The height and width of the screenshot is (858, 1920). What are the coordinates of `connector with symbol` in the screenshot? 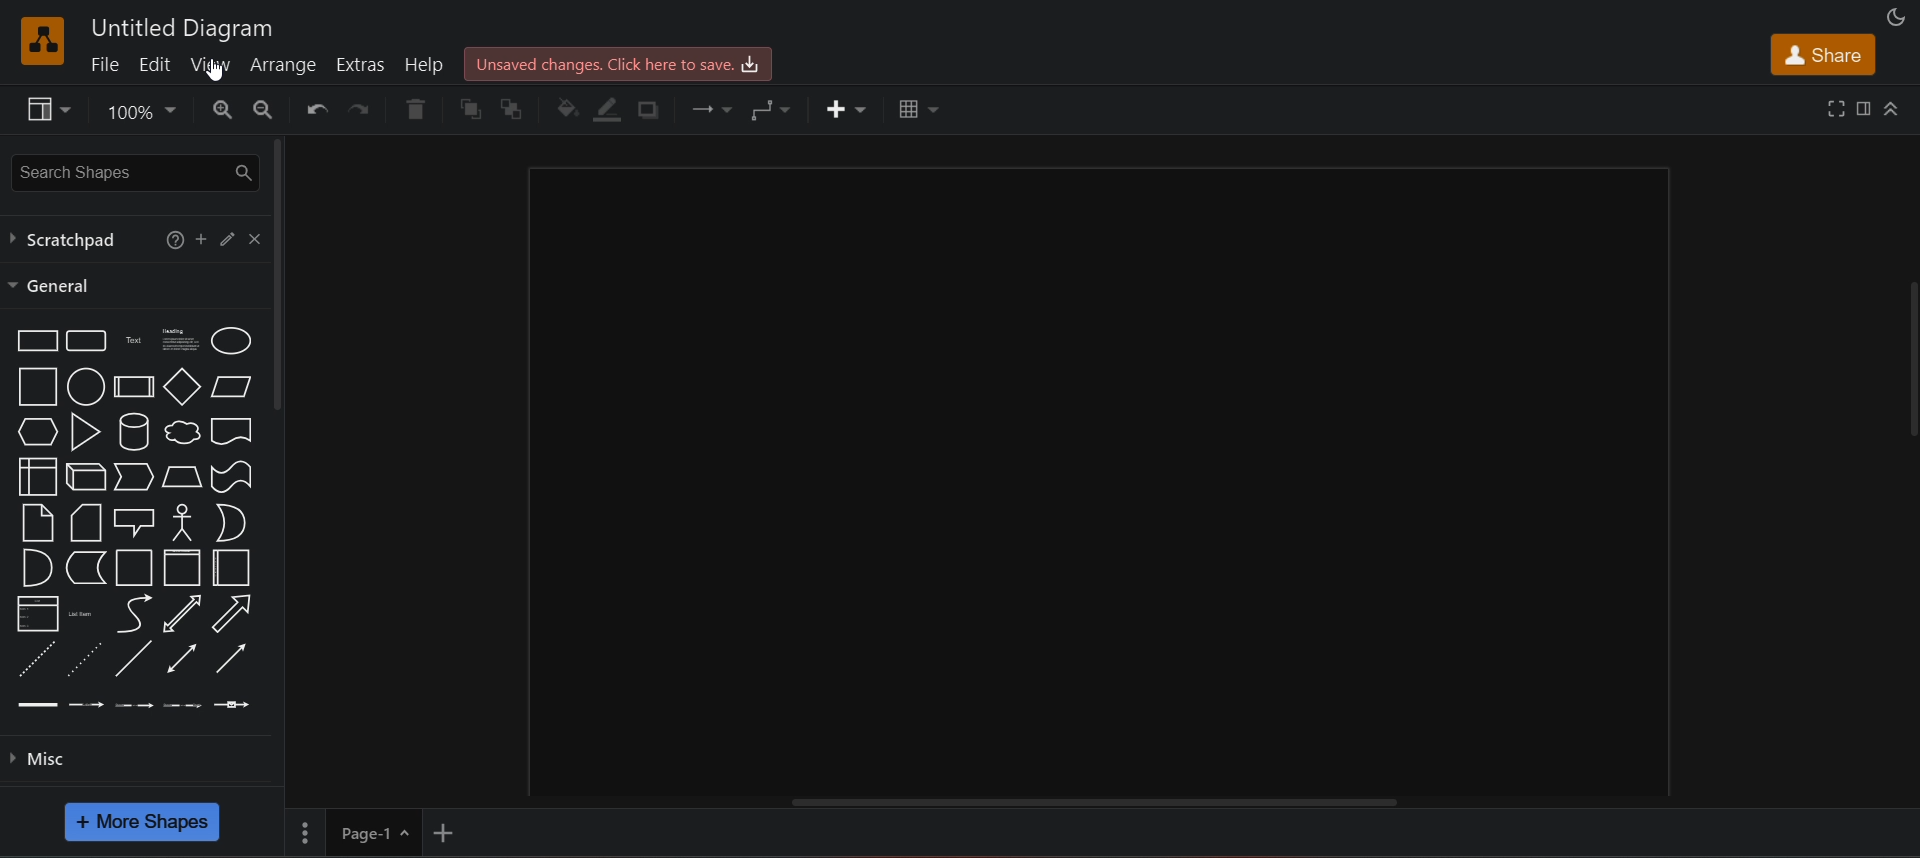 It's located at (231, 703).